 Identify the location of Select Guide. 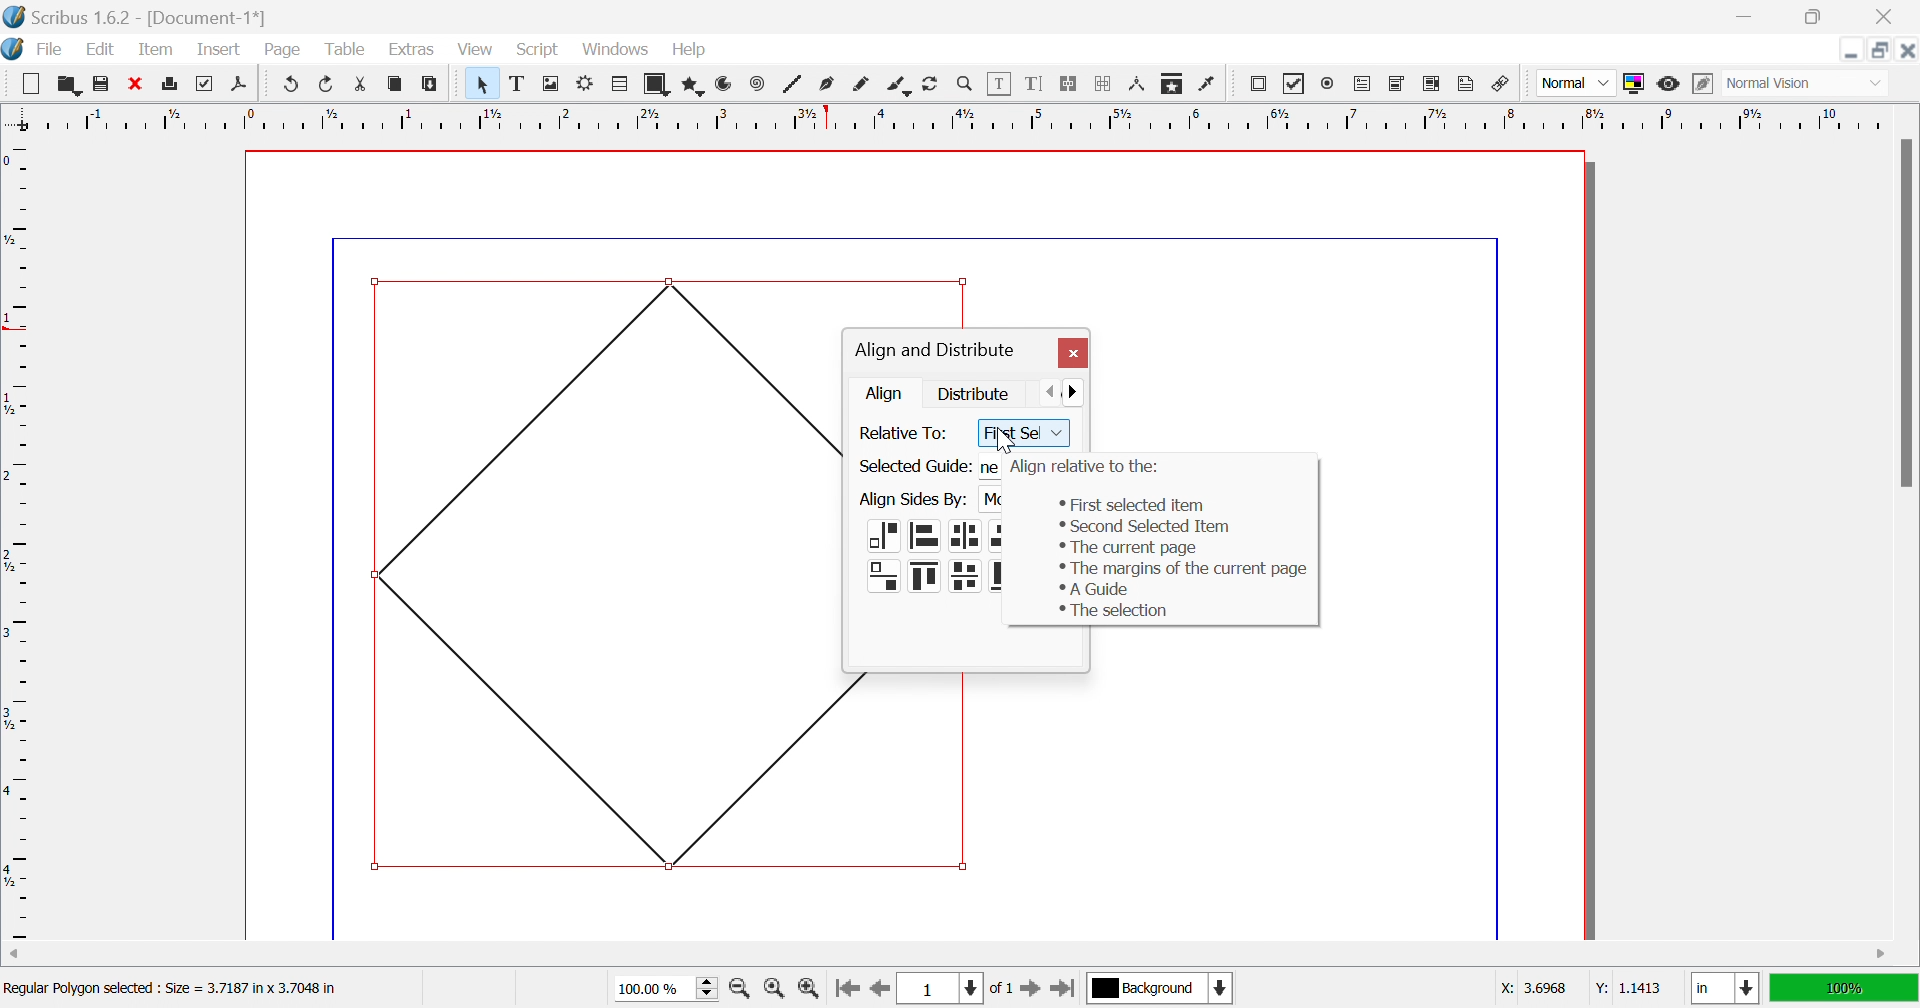
(913, 467).